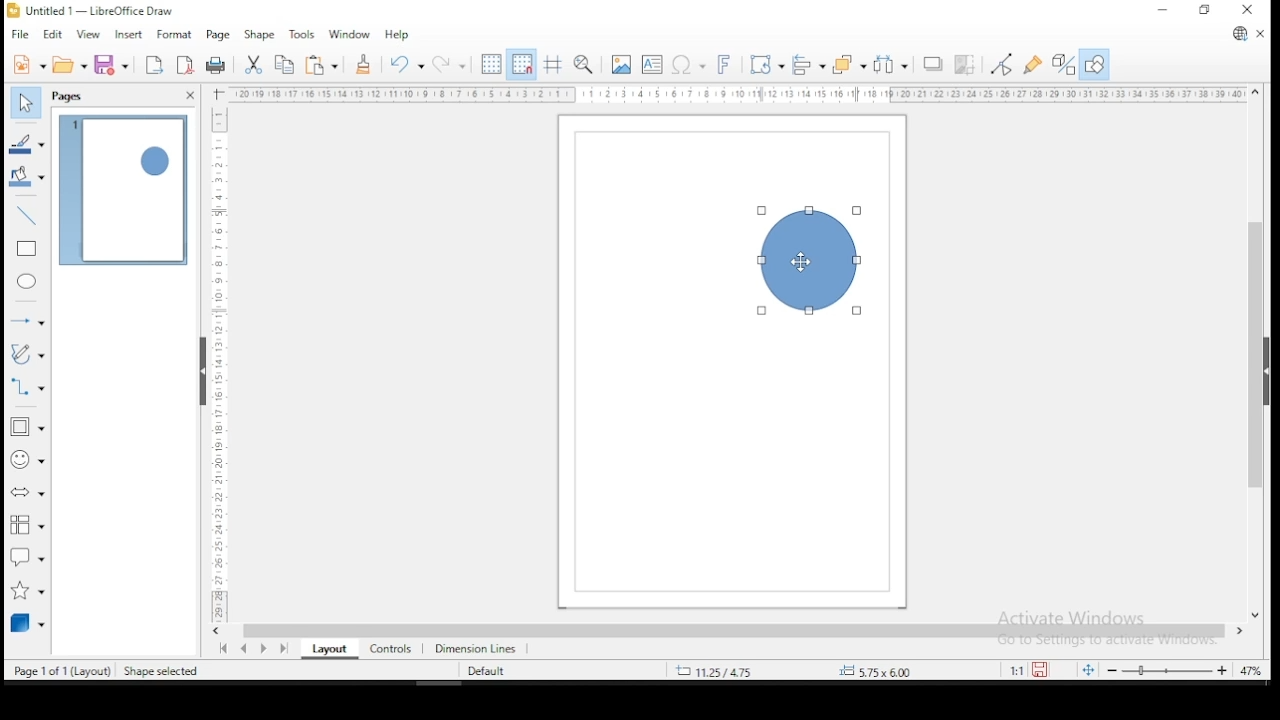  I want to click on 5.75x6.00, so click(873, 671).